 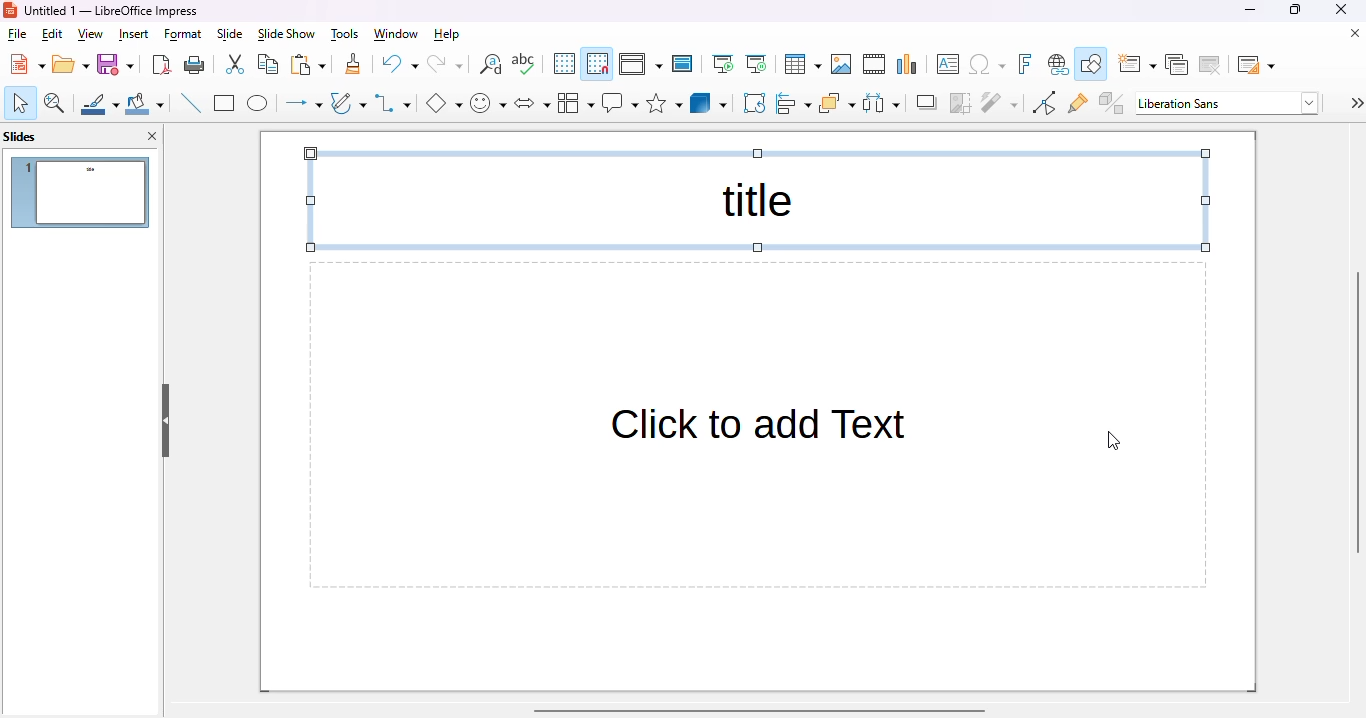 What do you see at coordinates (447, 35) in the screenshot?
I see `help` at bounding box center [447, 35].